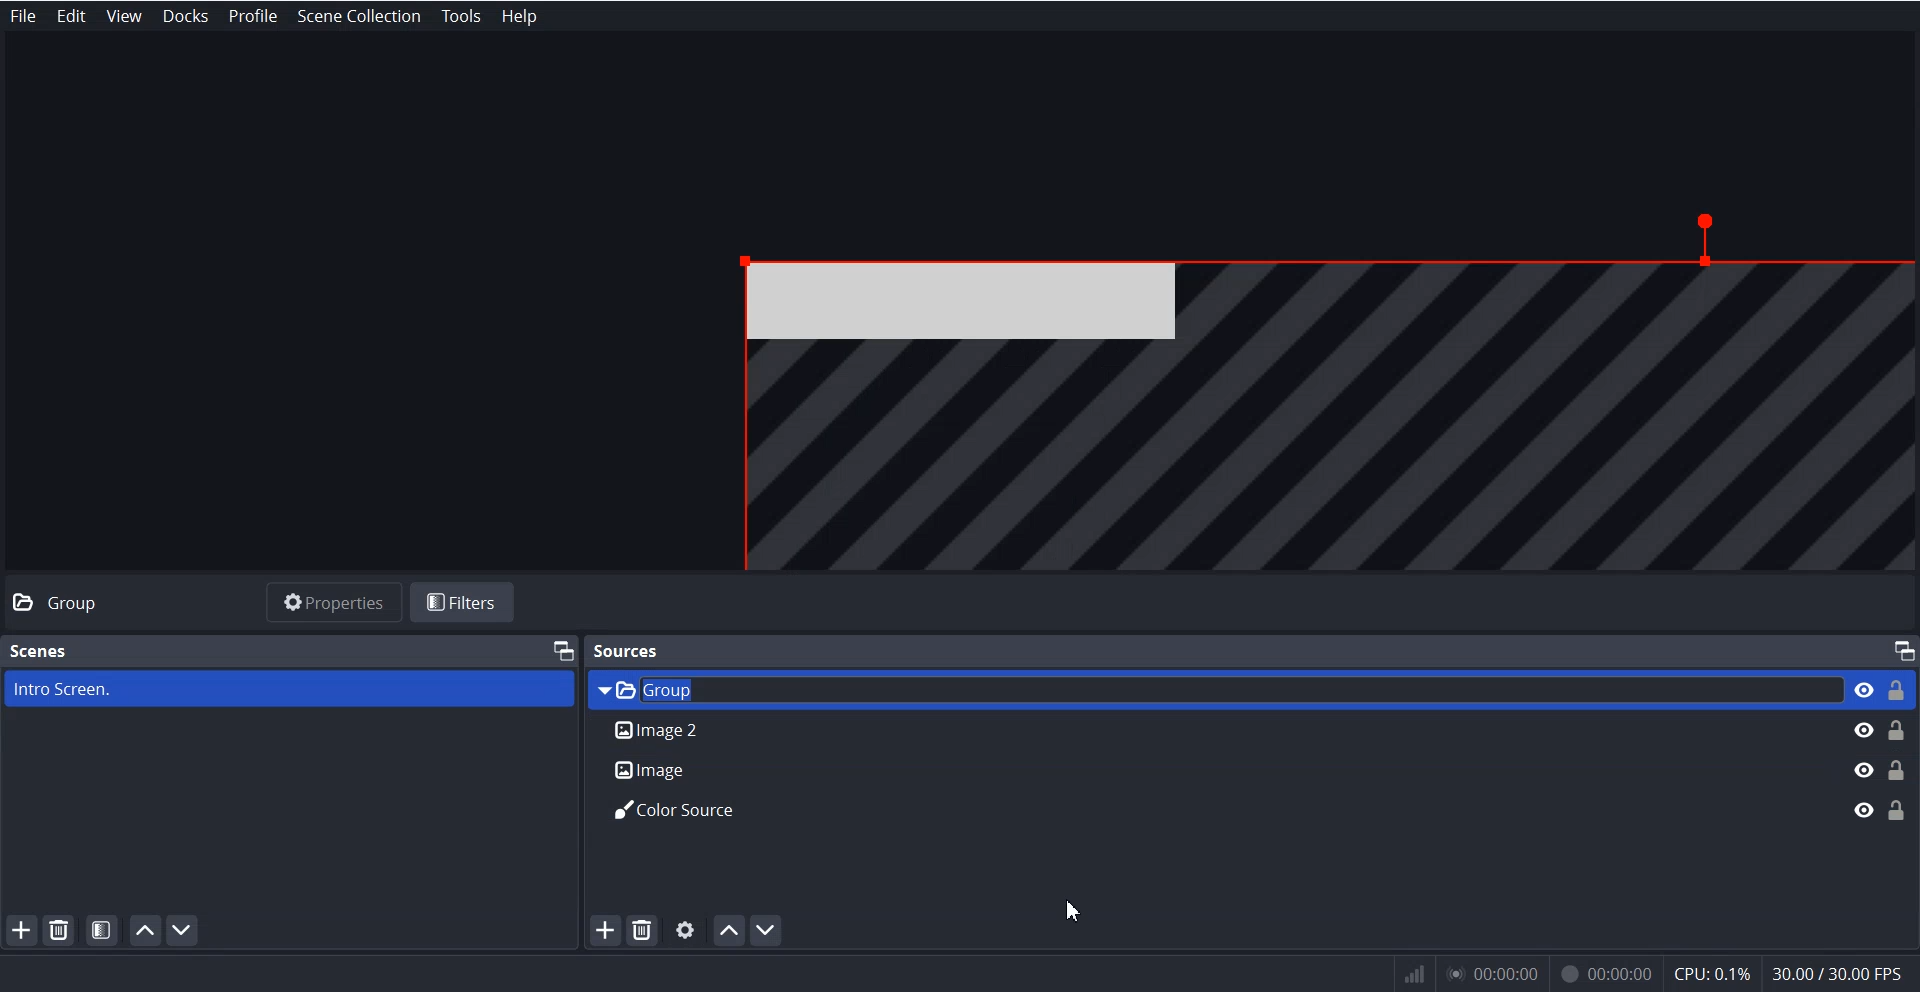 The width and height of the screenshot is (1920, 992). What do you see at coordinates (562, 649) in the screenshot?
I see `Maximize` at bounding box center [562, 649].